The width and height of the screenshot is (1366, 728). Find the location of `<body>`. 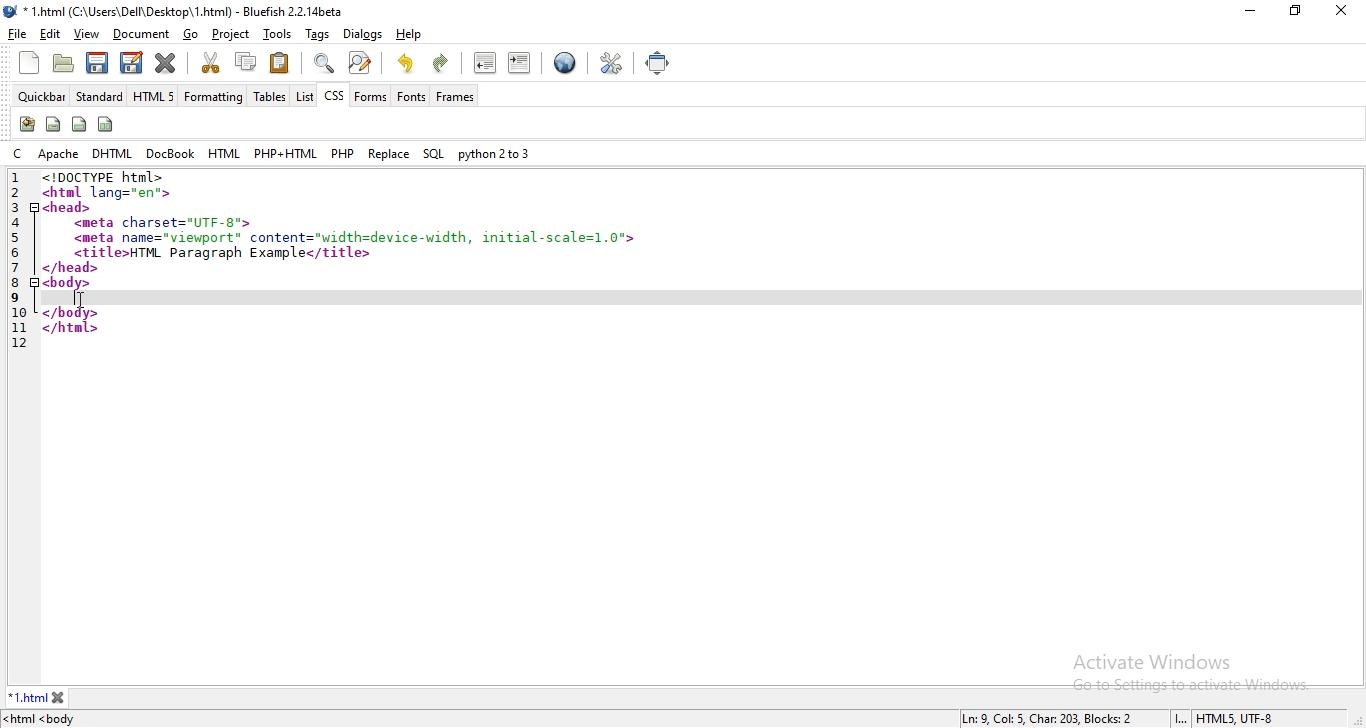

<body> is located at coordinates (69, 283).